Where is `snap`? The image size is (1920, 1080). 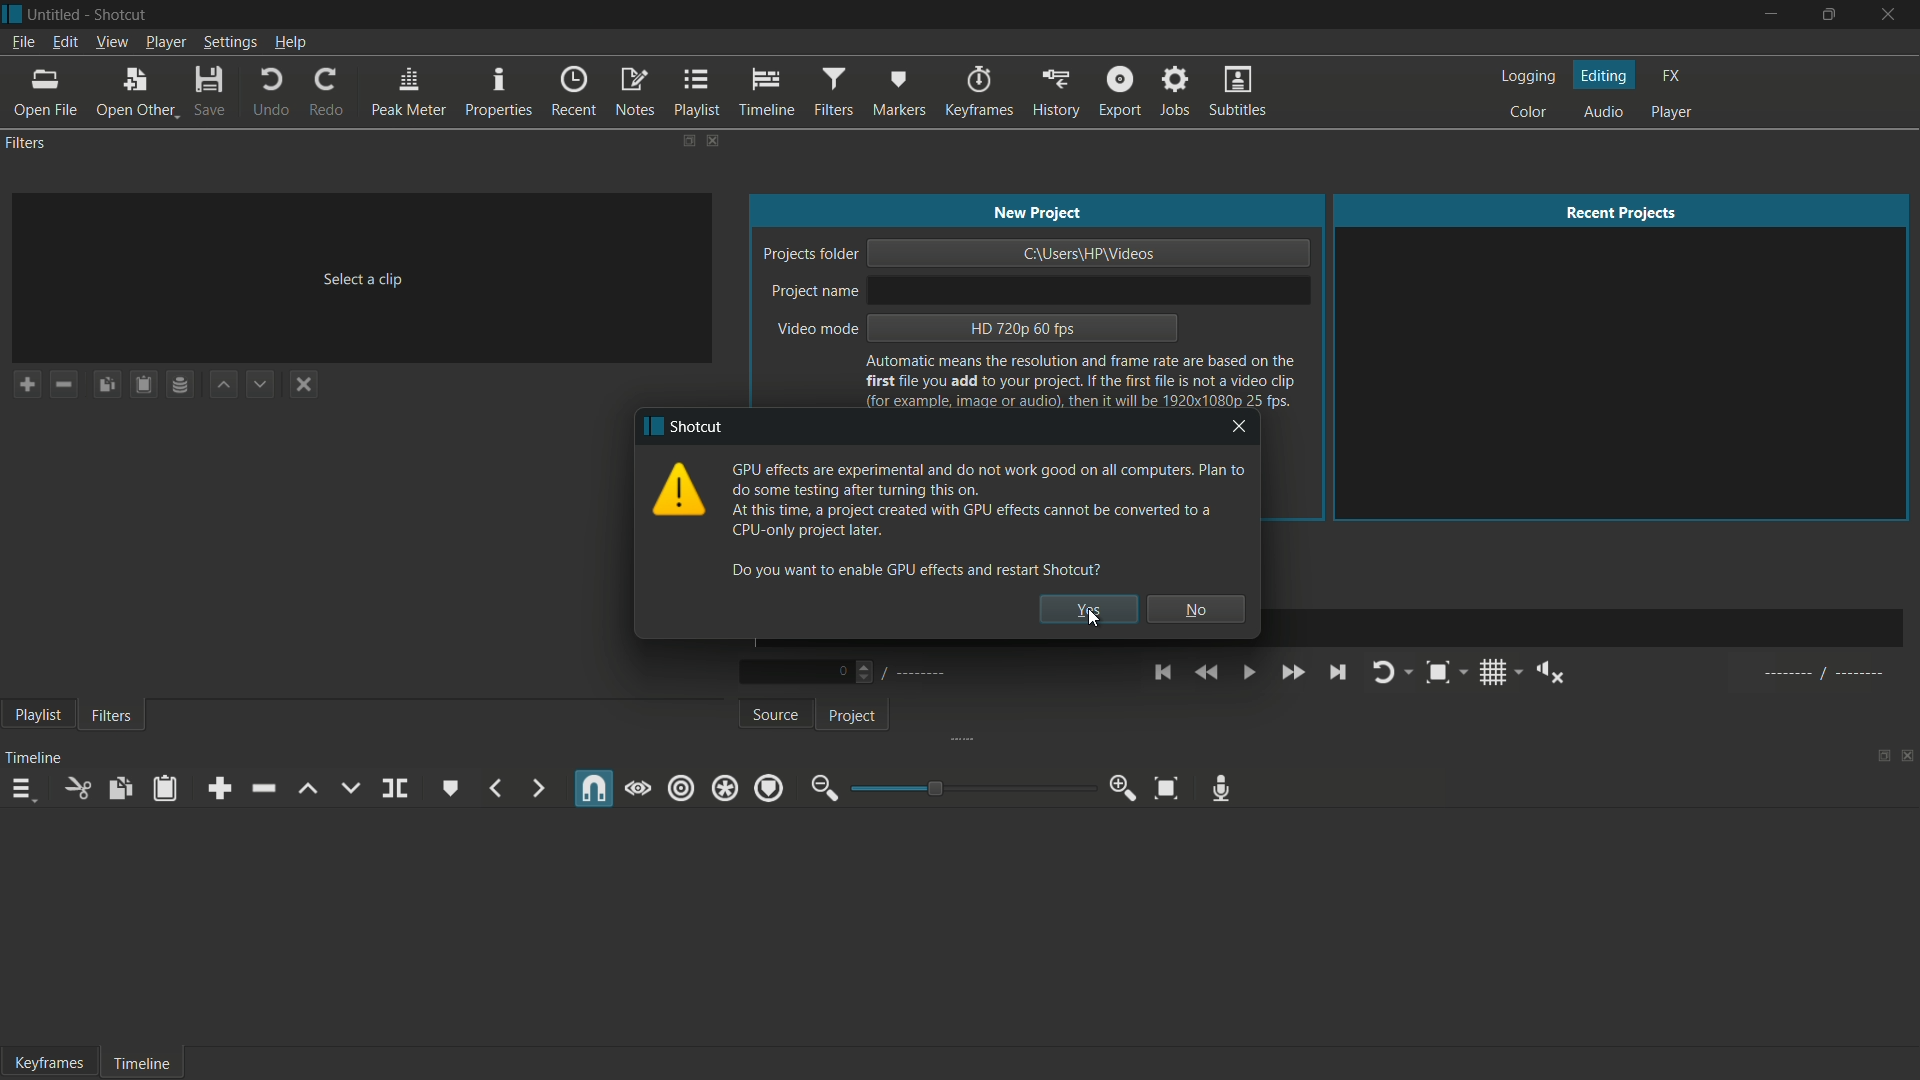
snap is located at coordinates (595, 789).